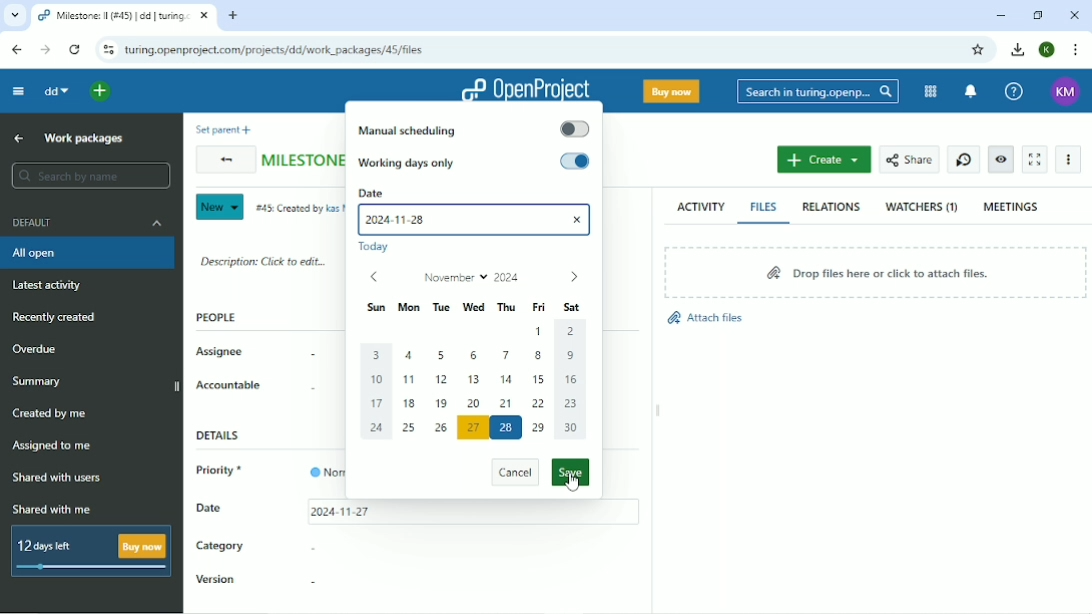 The image size is (1092, 614). Describe the element at coordinates (817, 92) in the screenshot. I see `Search` at that location.